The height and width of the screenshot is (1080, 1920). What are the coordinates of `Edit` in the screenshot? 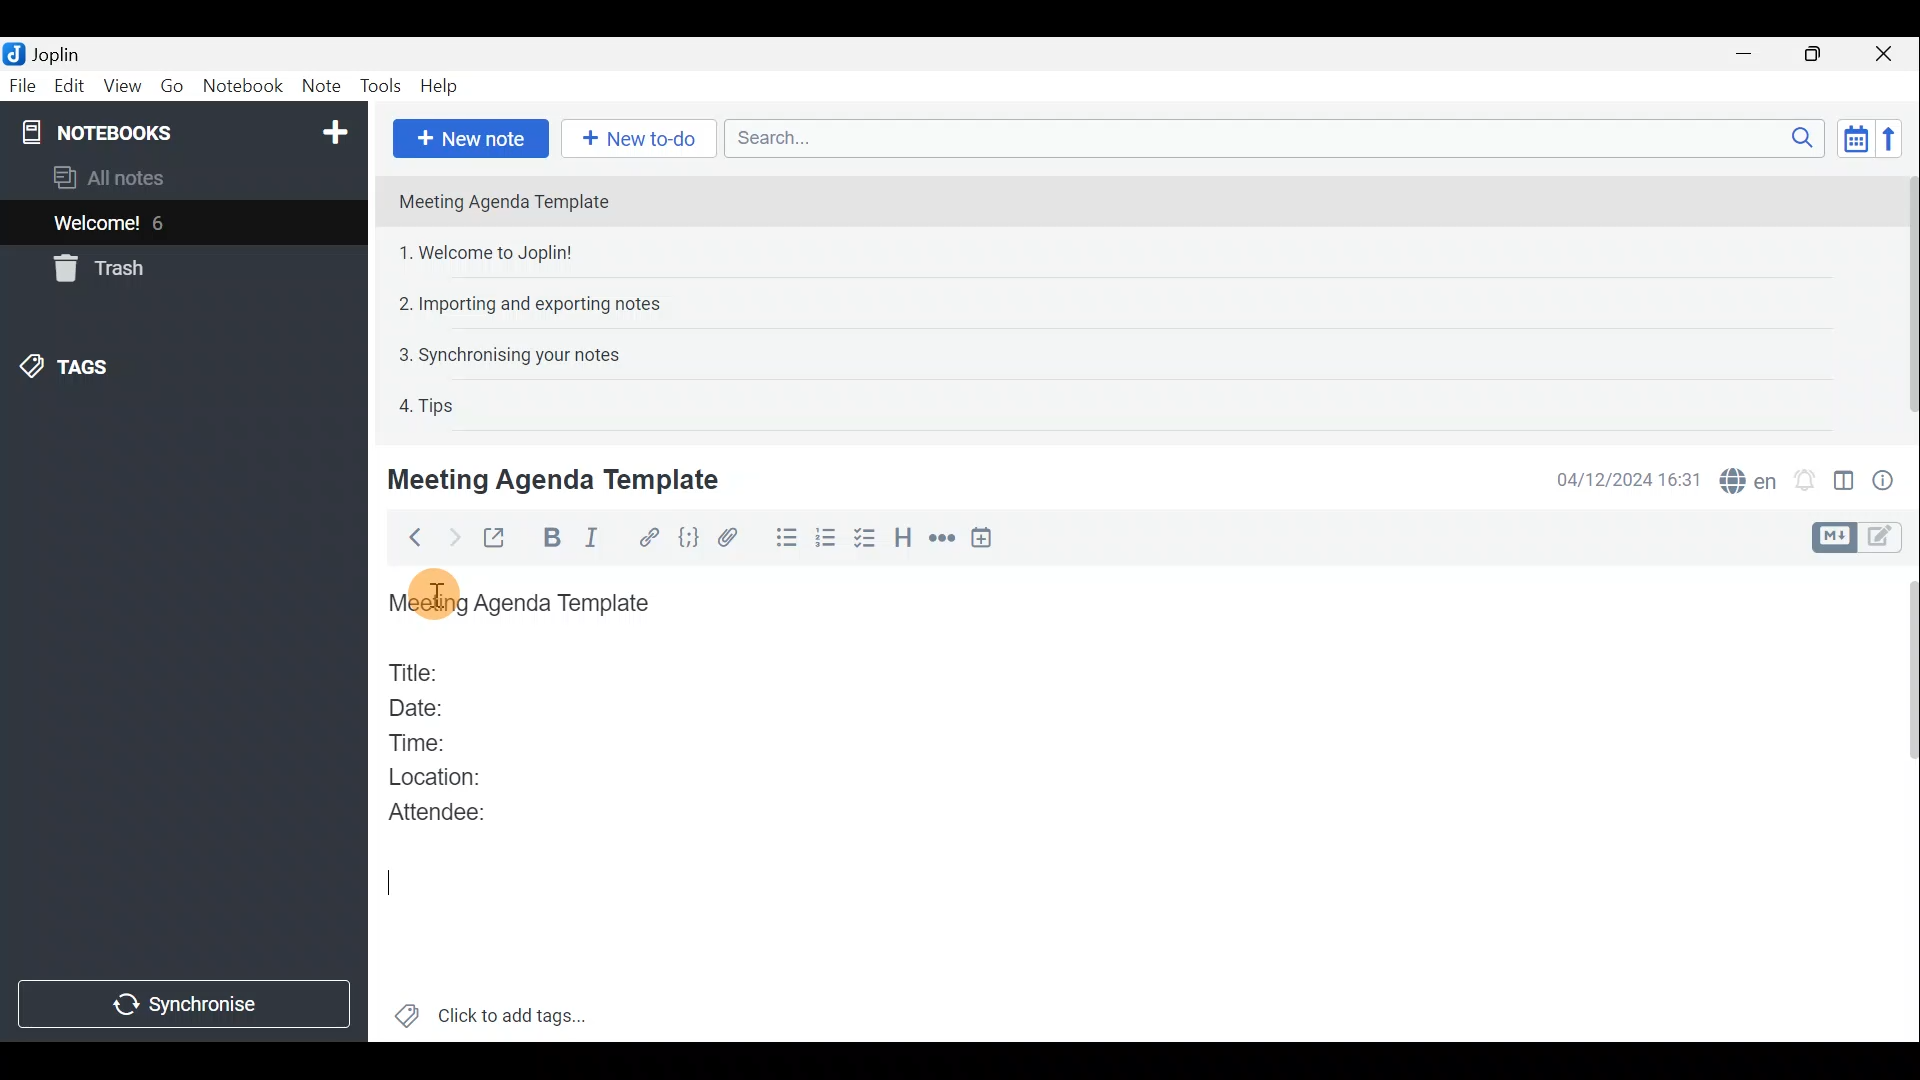 It's located at (70, 88).